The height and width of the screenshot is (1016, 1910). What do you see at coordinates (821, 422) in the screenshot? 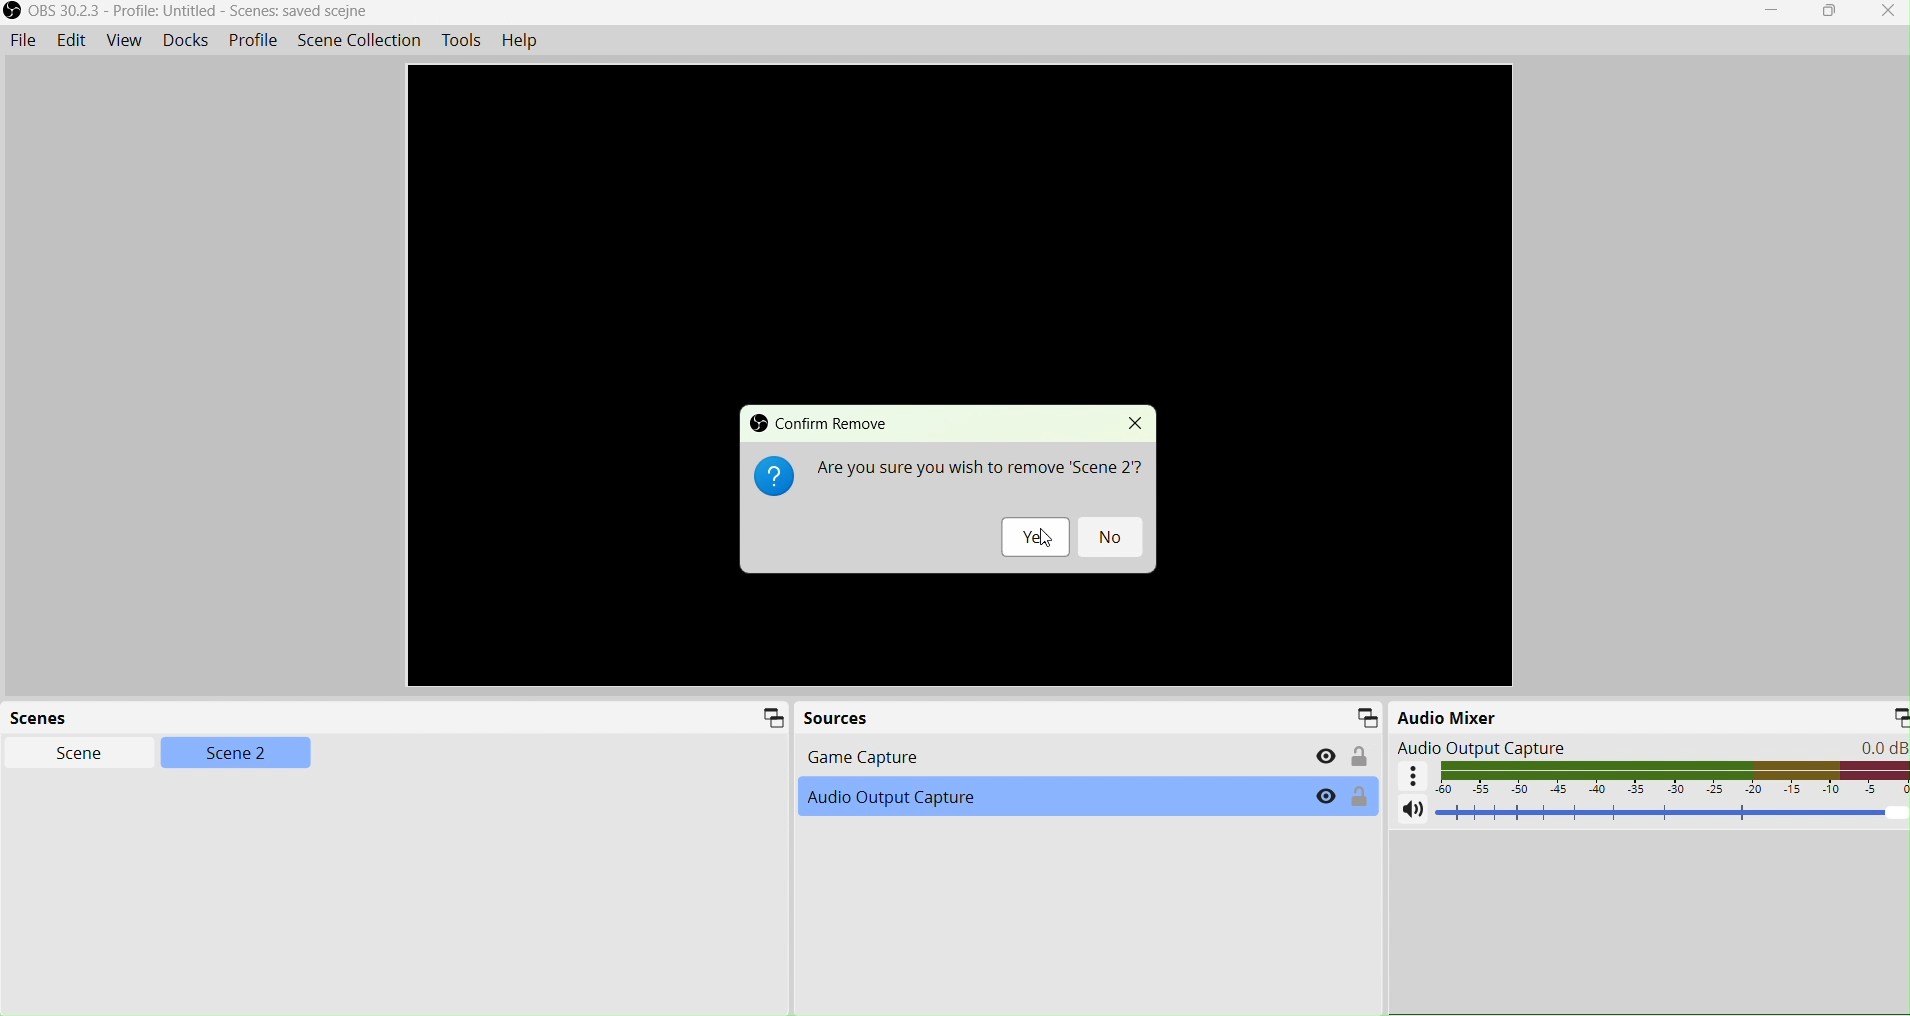
I see `Confirm remove` at bounding box center [821, 422].